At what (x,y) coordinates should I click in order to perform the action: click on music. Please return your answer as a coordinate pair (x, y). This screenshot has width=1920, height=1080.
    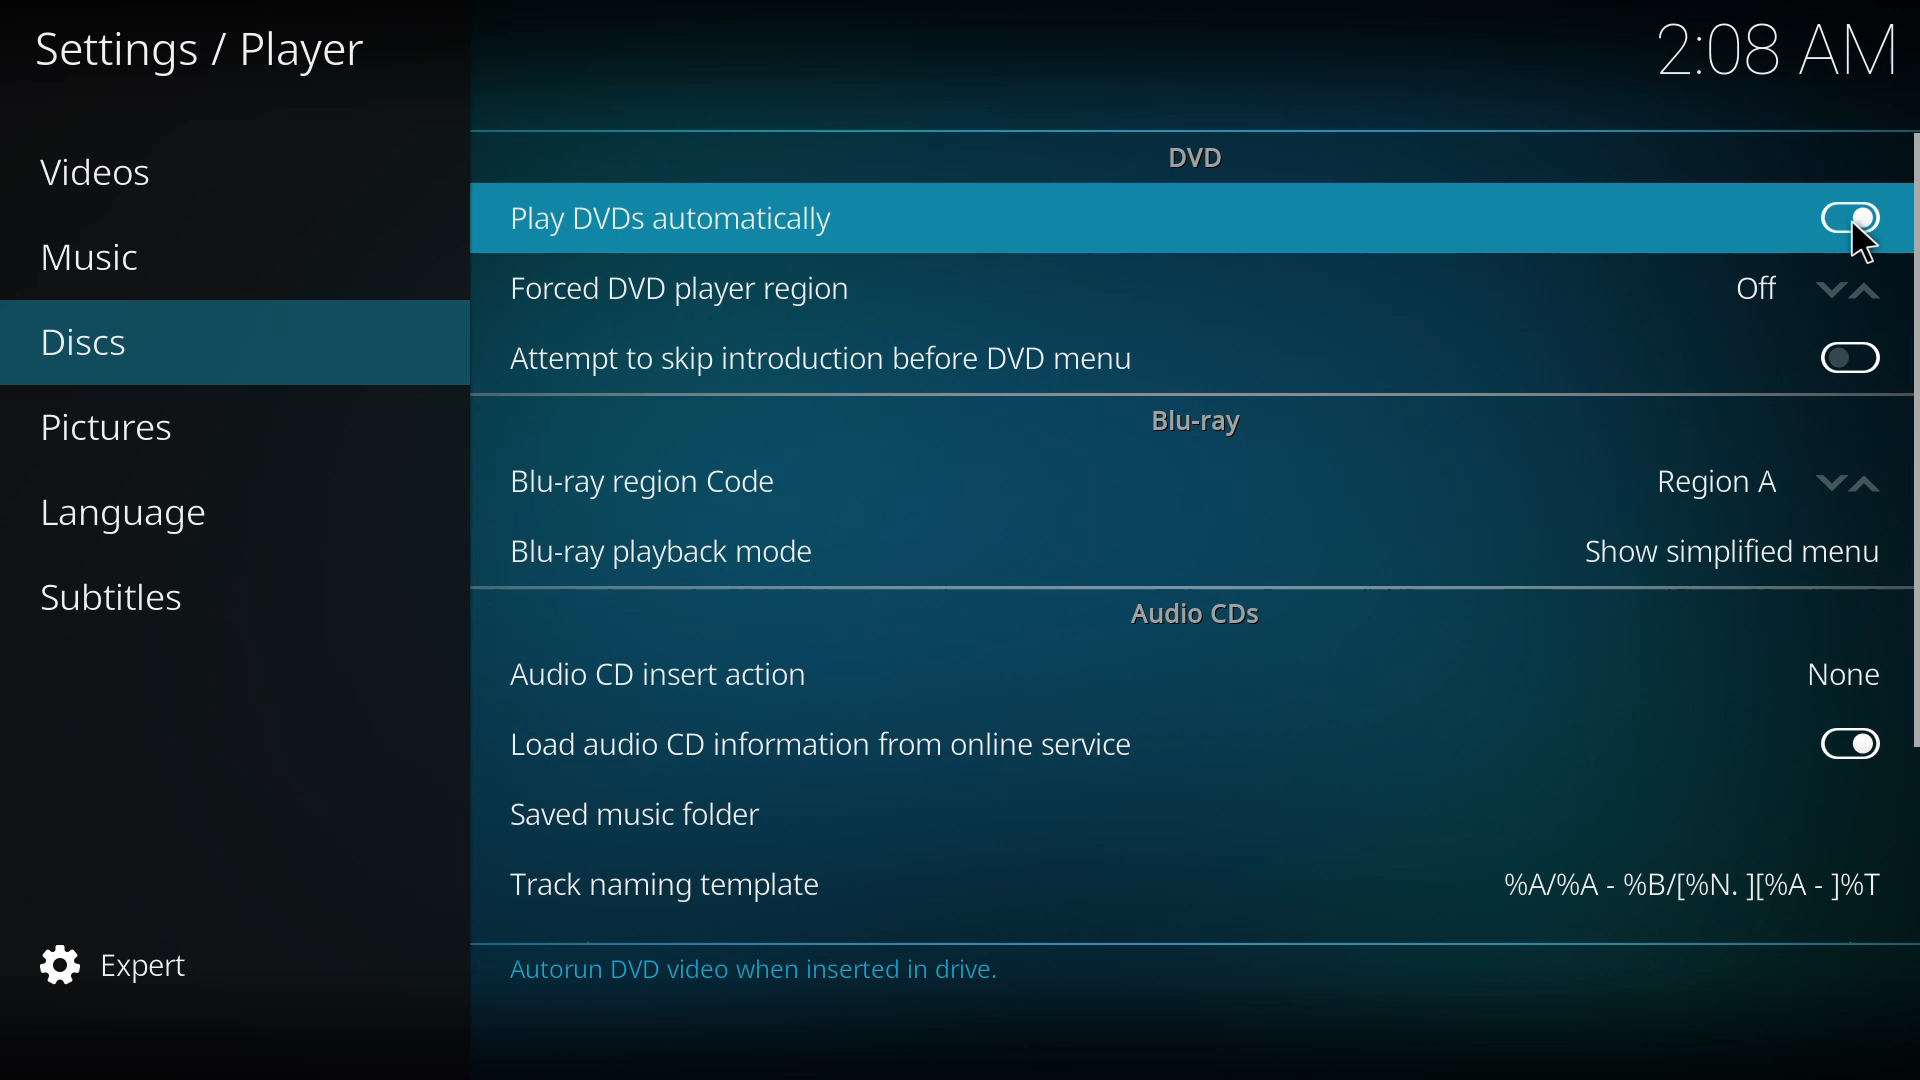
    Looking at the image, I should click on (91, 258).